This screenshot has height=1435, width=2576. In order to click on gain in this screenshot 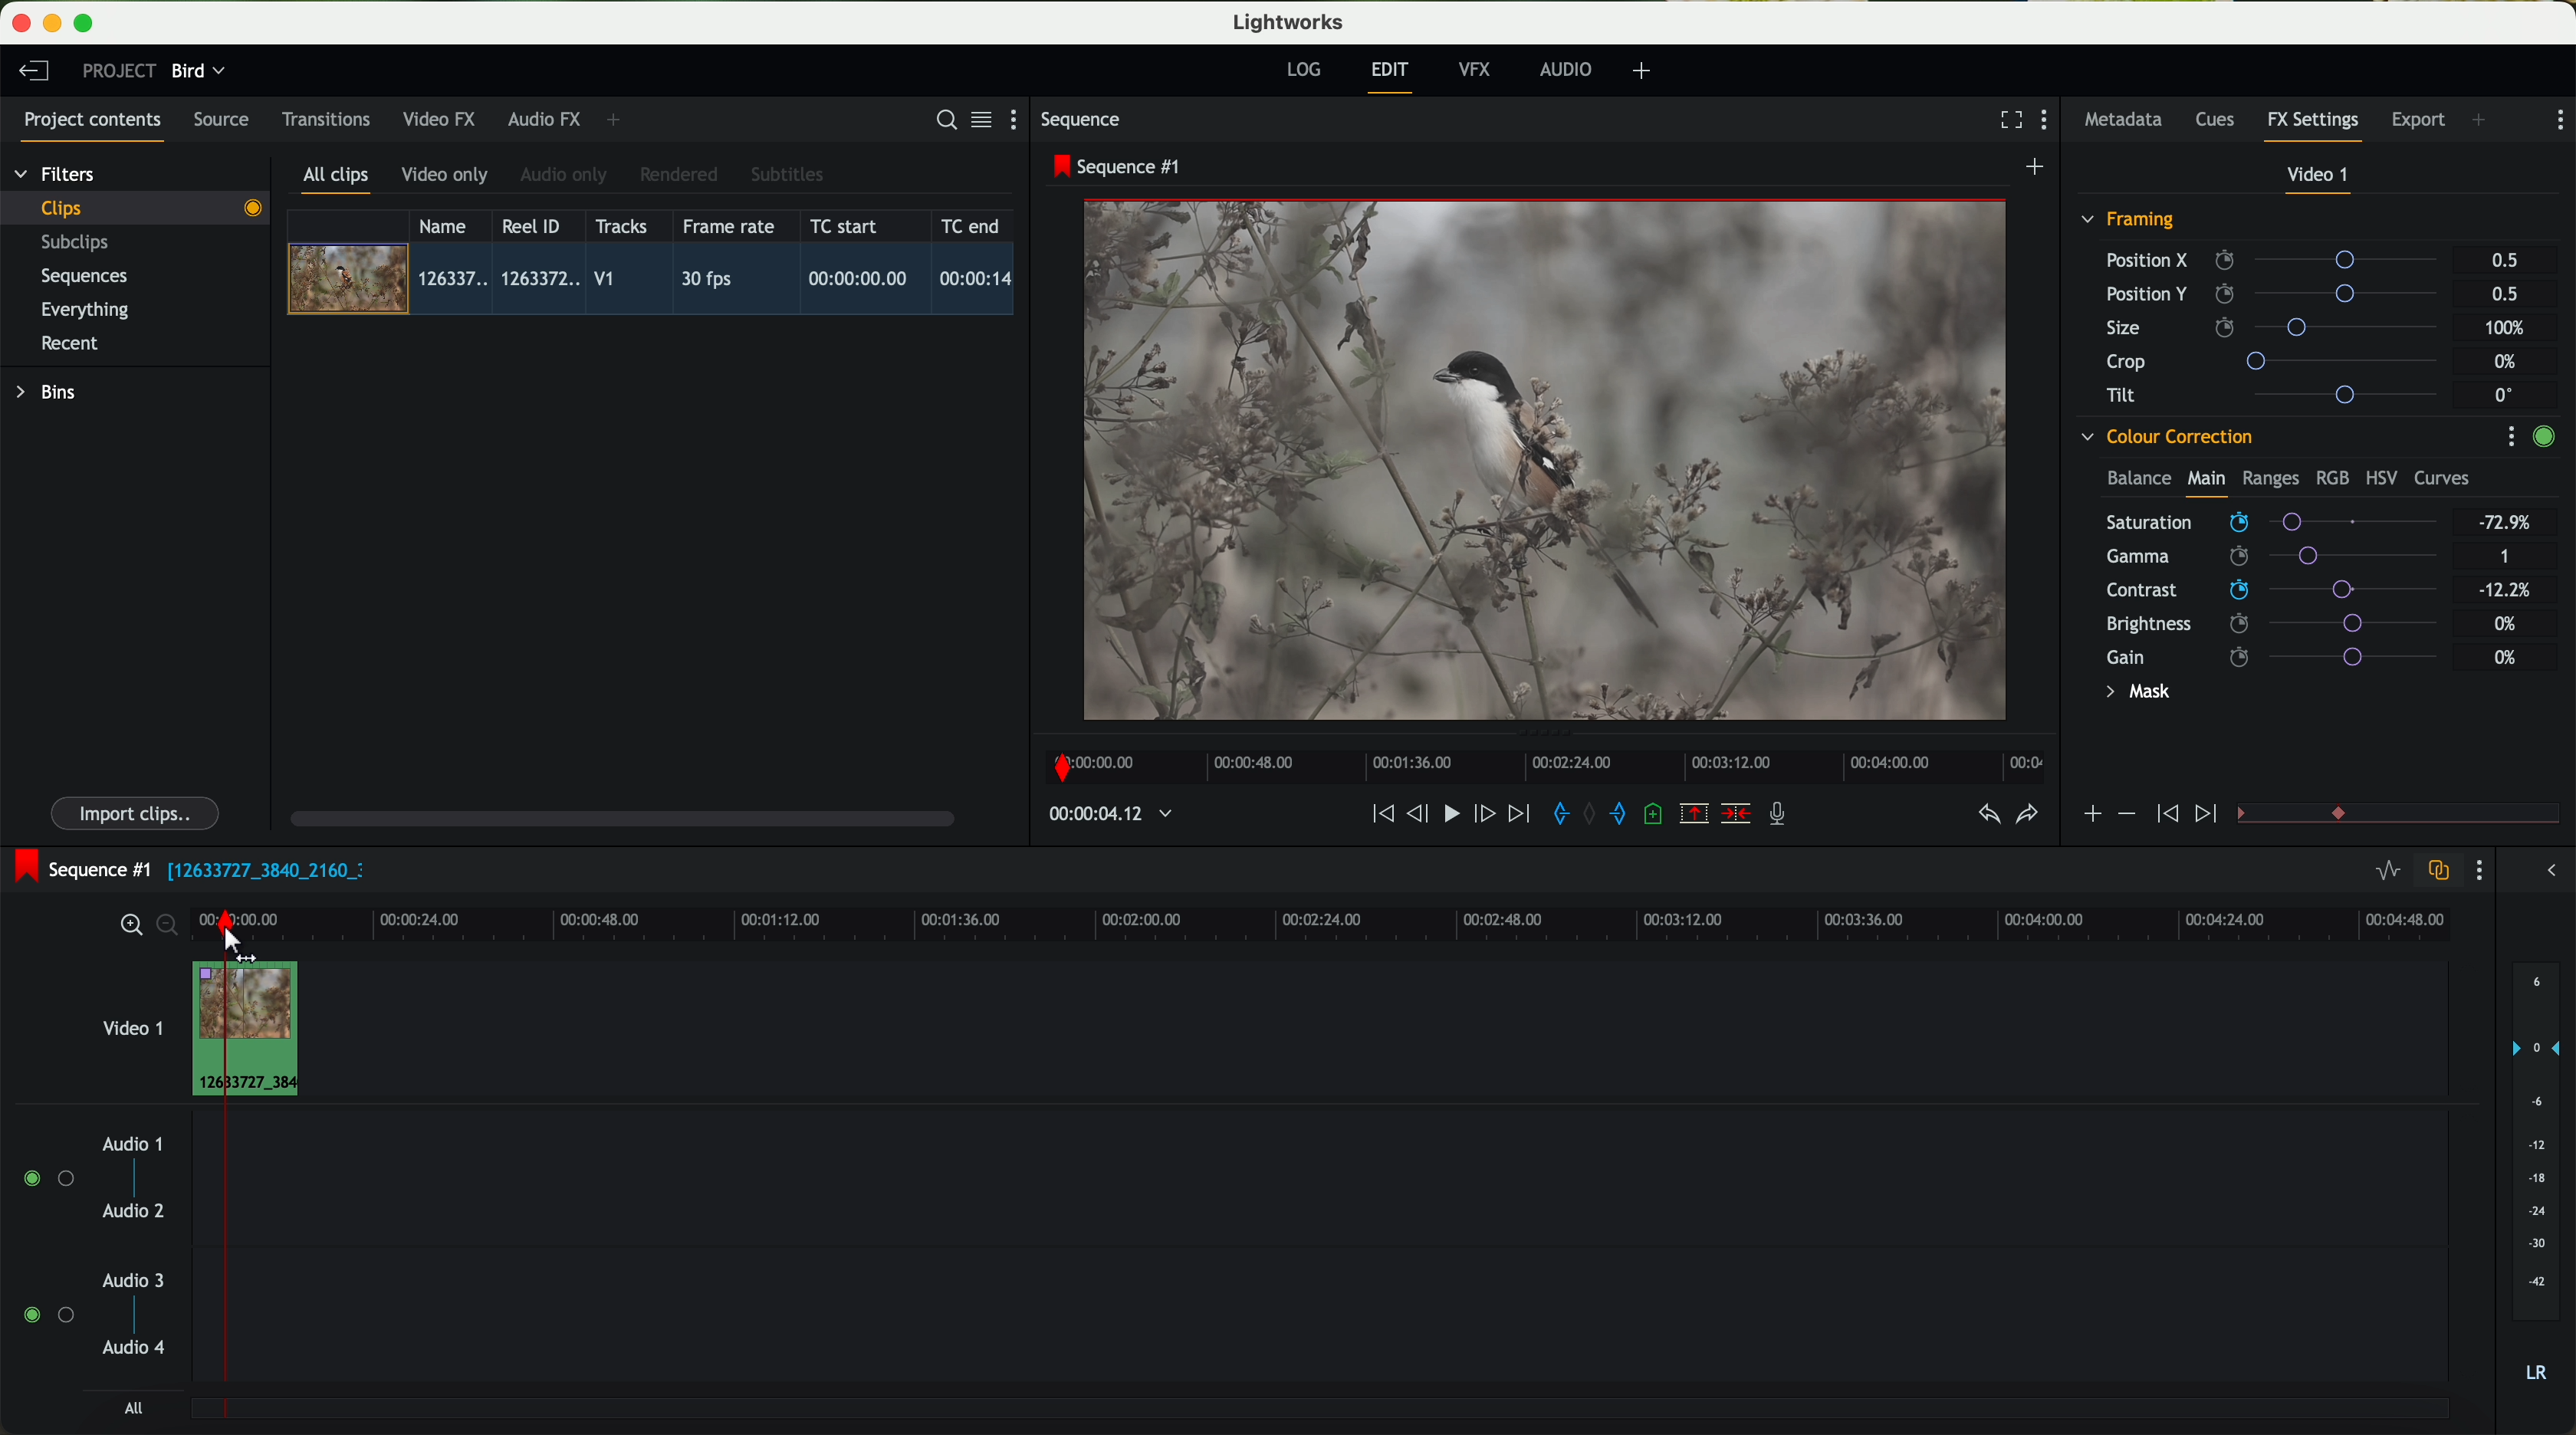, I will do `click(2284, 656)`.